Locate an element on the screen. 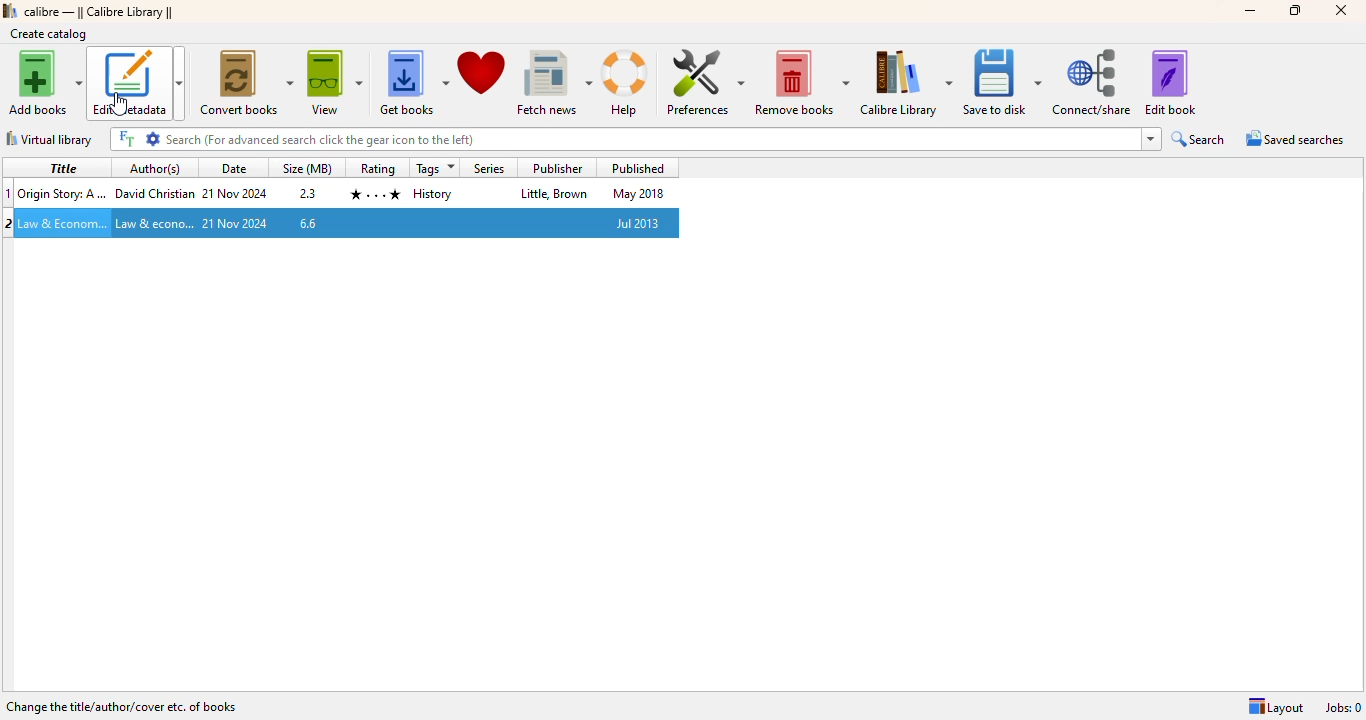 Image resolution: width=1366 pixels, height=720 pixels. minimize is located at coordinates (1250, 11).